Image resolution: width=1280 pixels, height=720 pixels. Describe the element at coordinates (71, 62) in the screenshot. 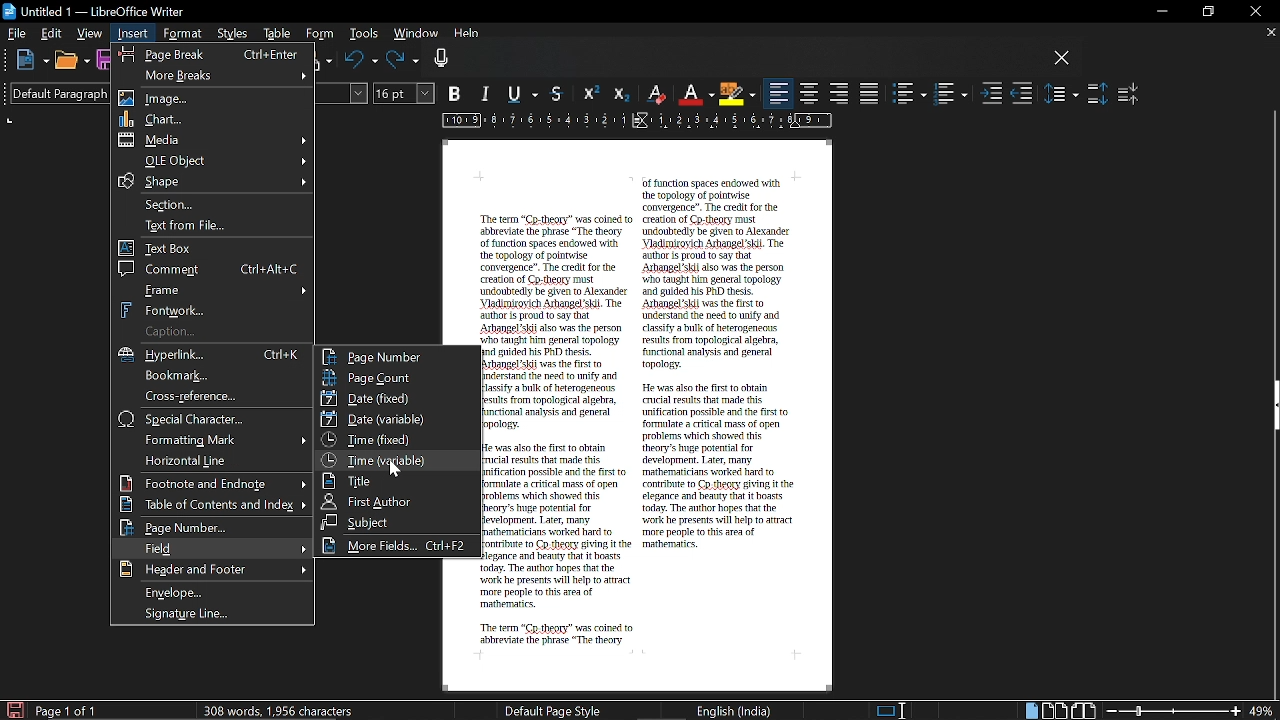

I see `Open` at that location.